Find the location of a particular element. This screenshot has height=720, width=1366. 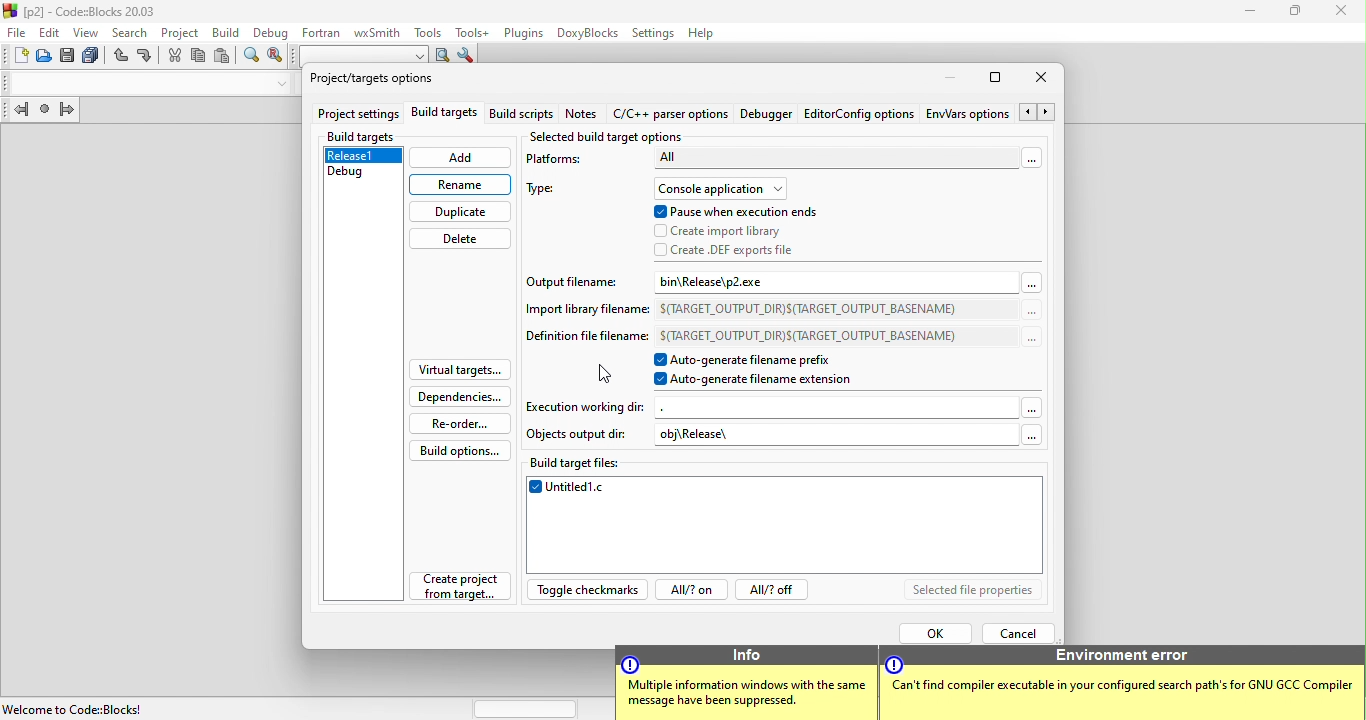

cancel is located at coordinates (1022, 631).